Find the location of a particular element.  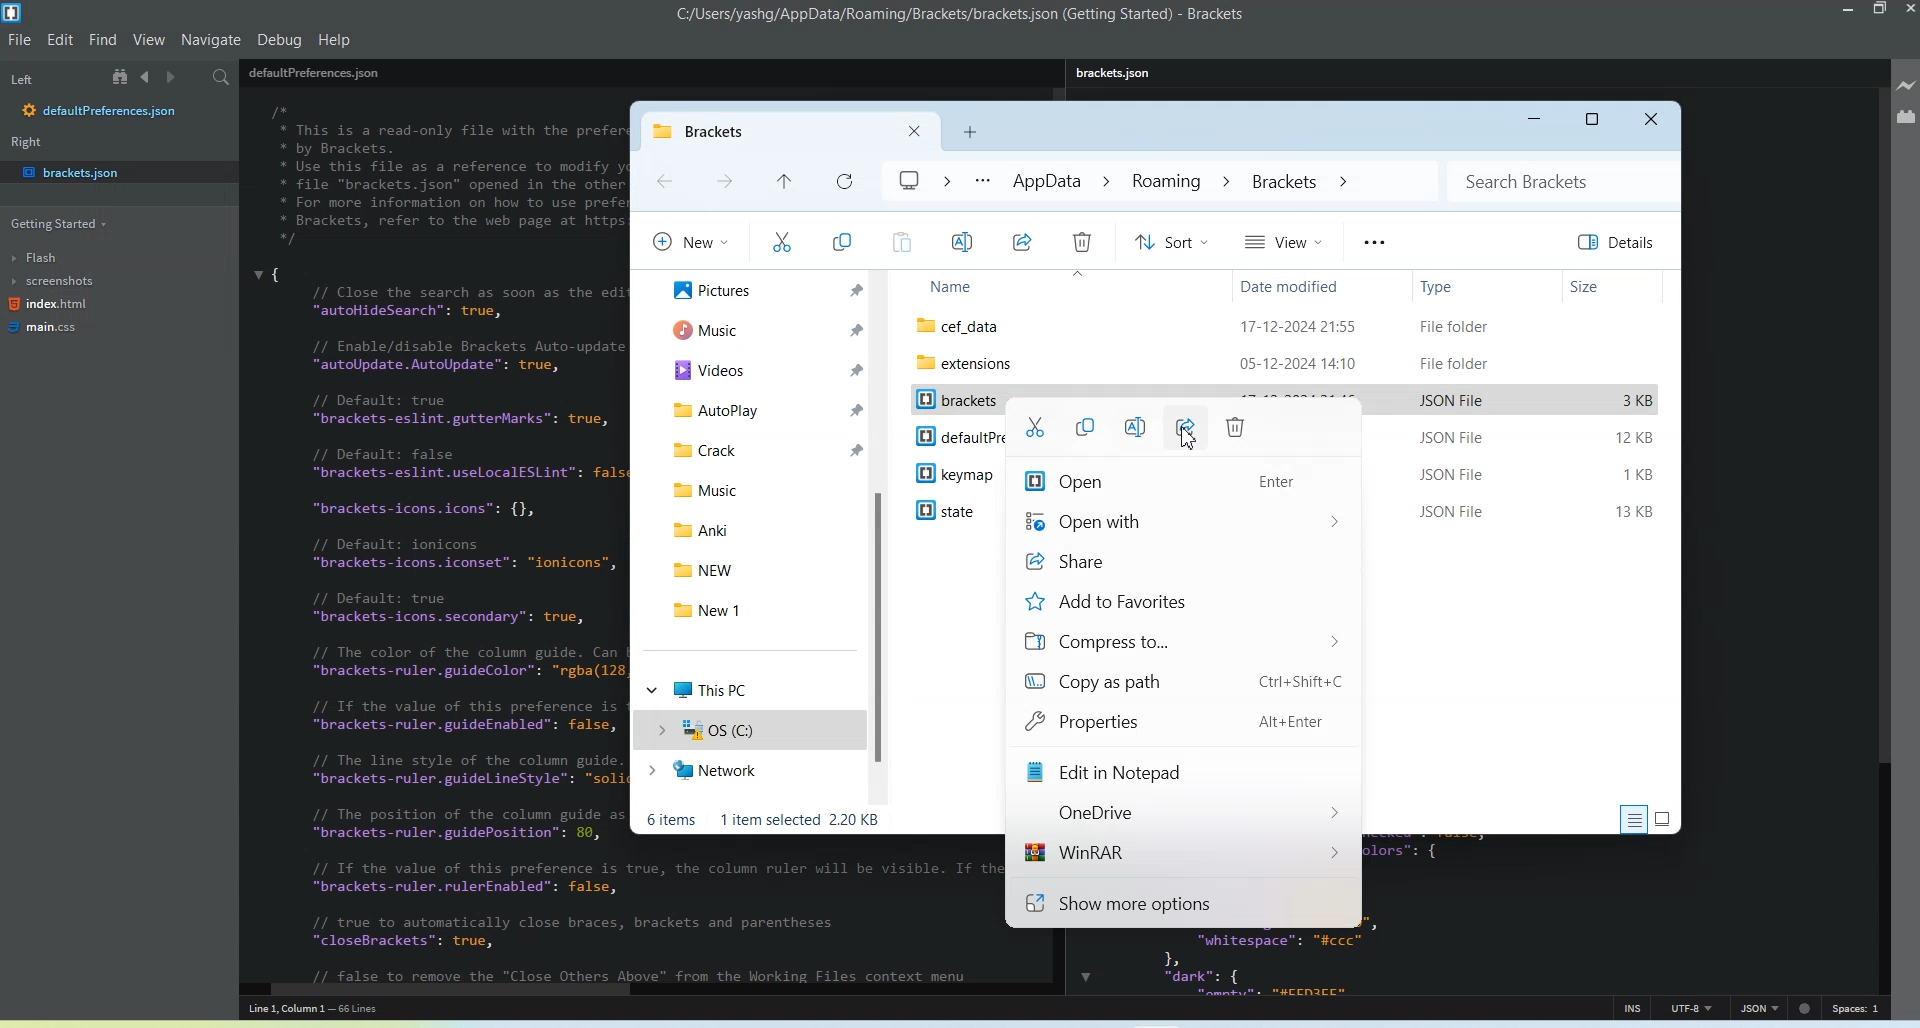

View is located at coordinates (1284, 240).